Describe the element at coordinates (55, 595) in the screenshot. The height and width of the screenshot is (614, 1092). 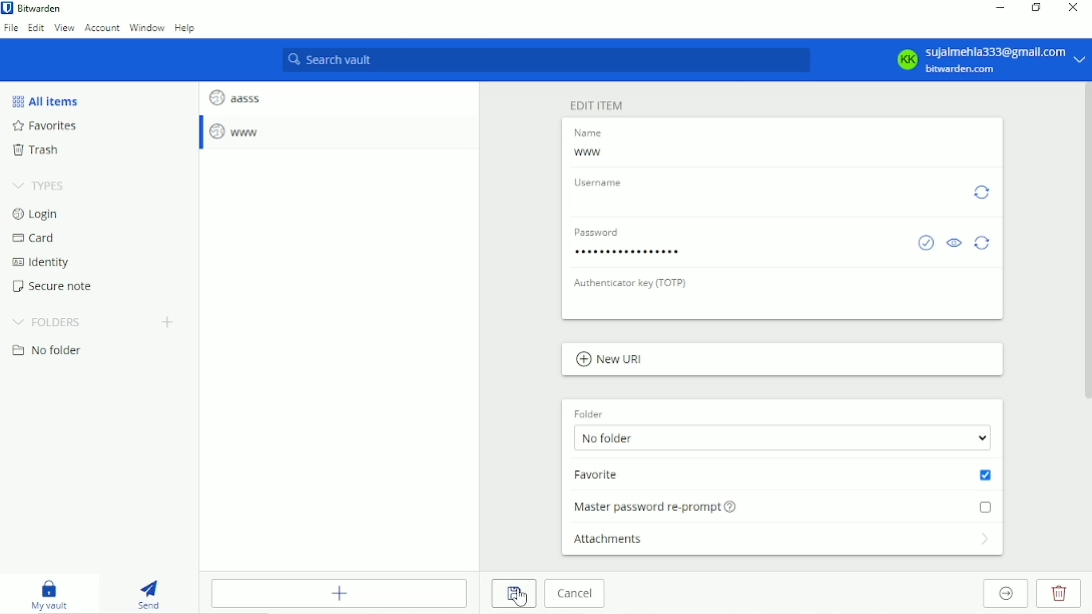
I see `My vault` at that location.